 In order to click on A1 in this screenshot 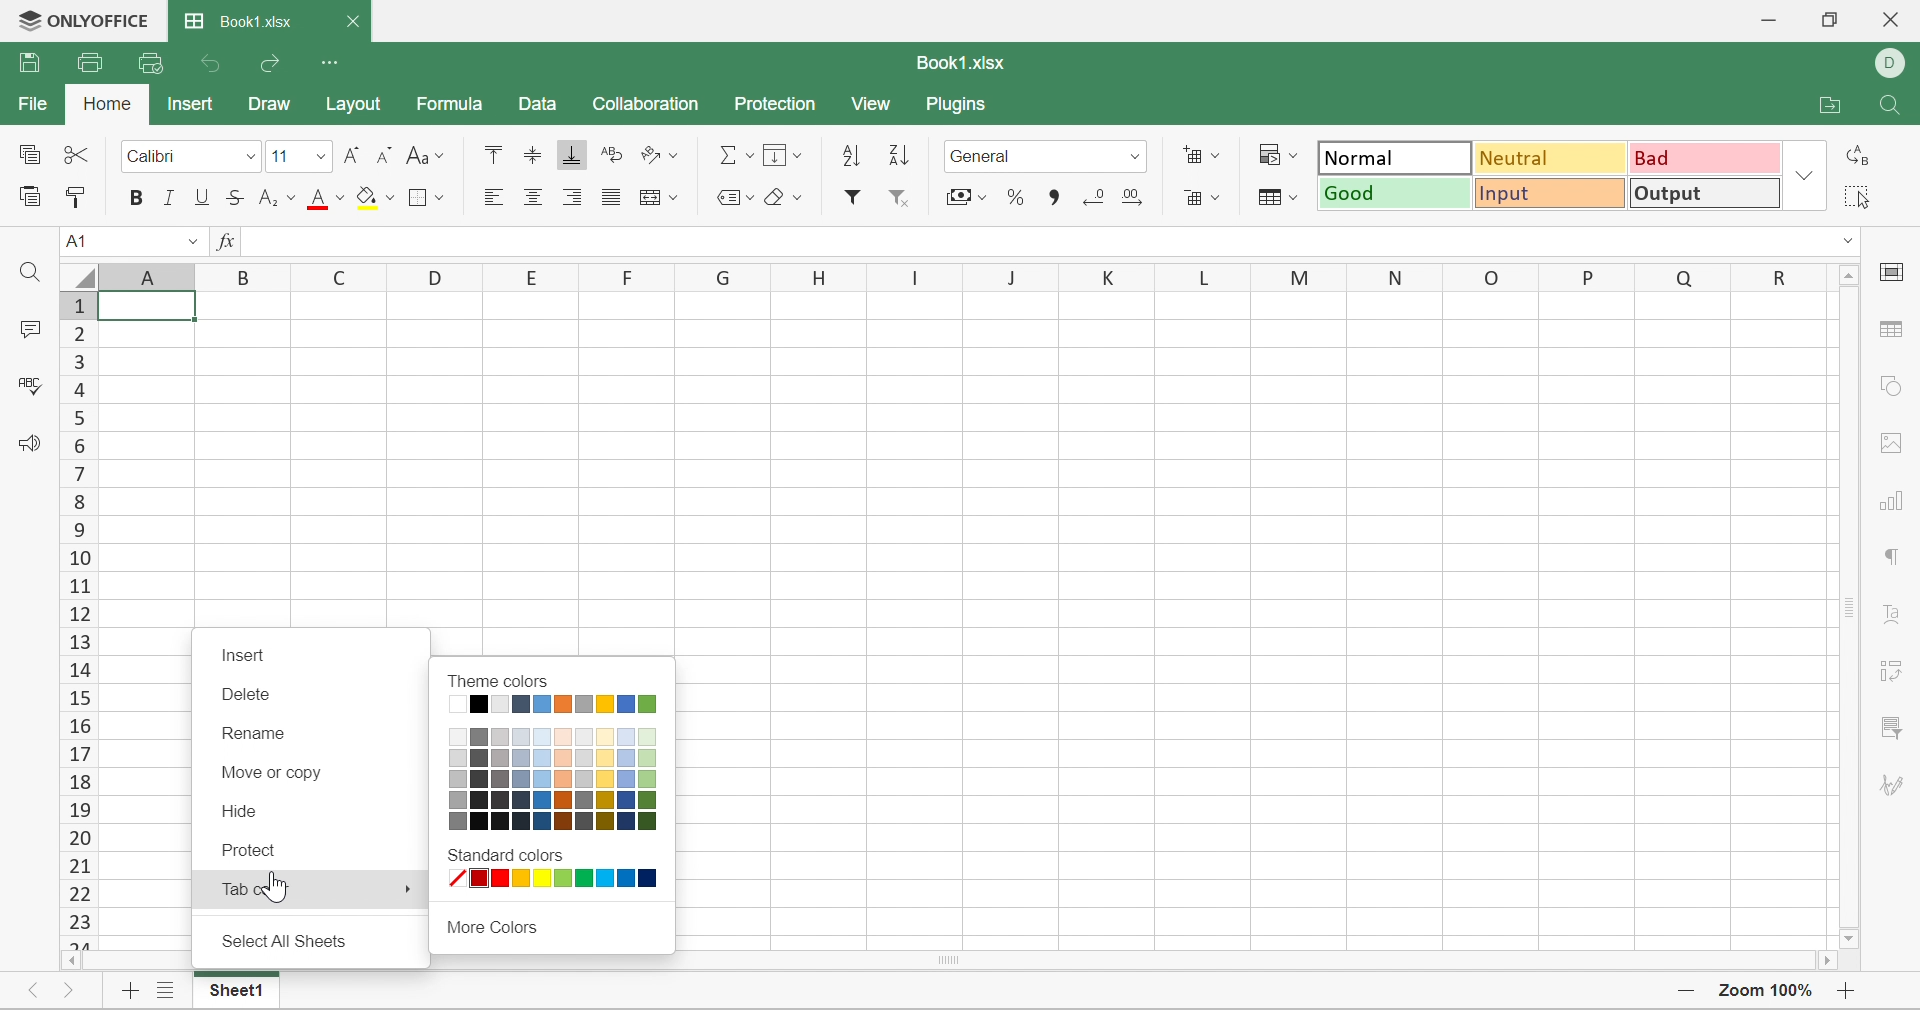, I will do `click(80, 242)`.